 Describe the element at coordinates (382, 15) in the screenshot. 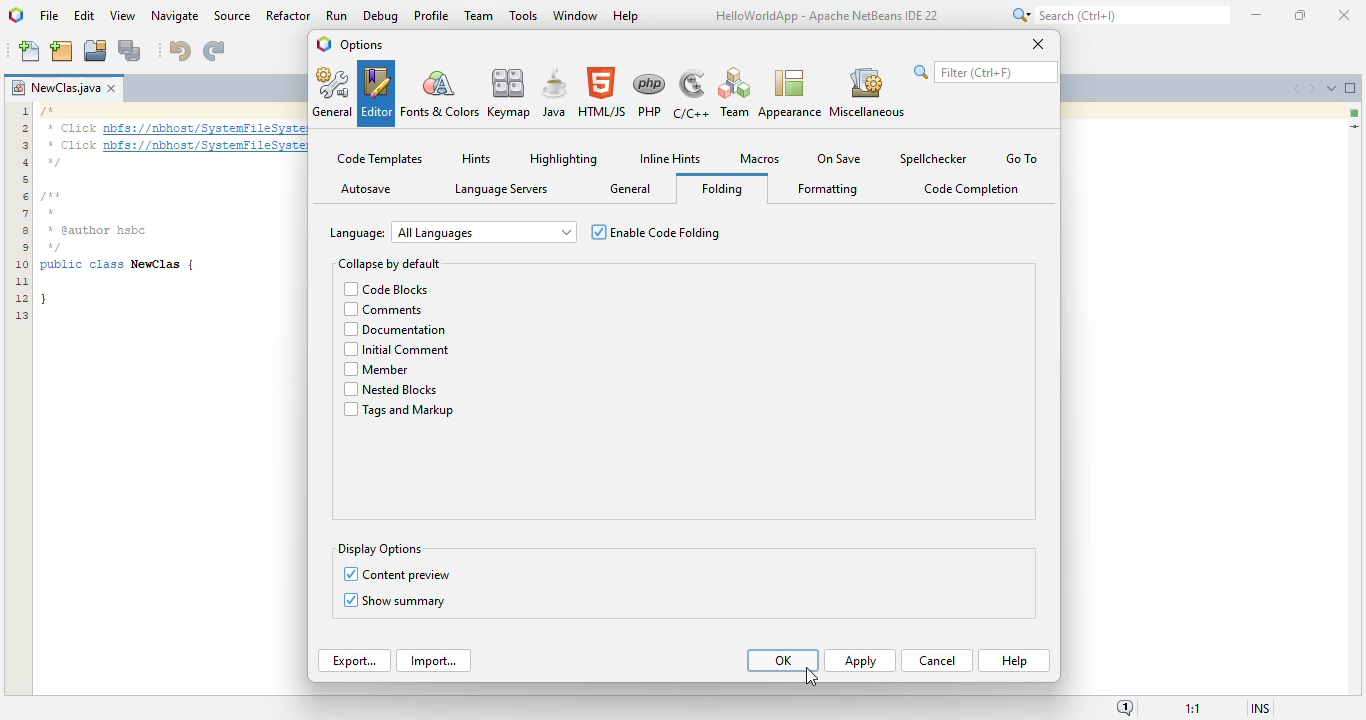

I see `debug` at that location.